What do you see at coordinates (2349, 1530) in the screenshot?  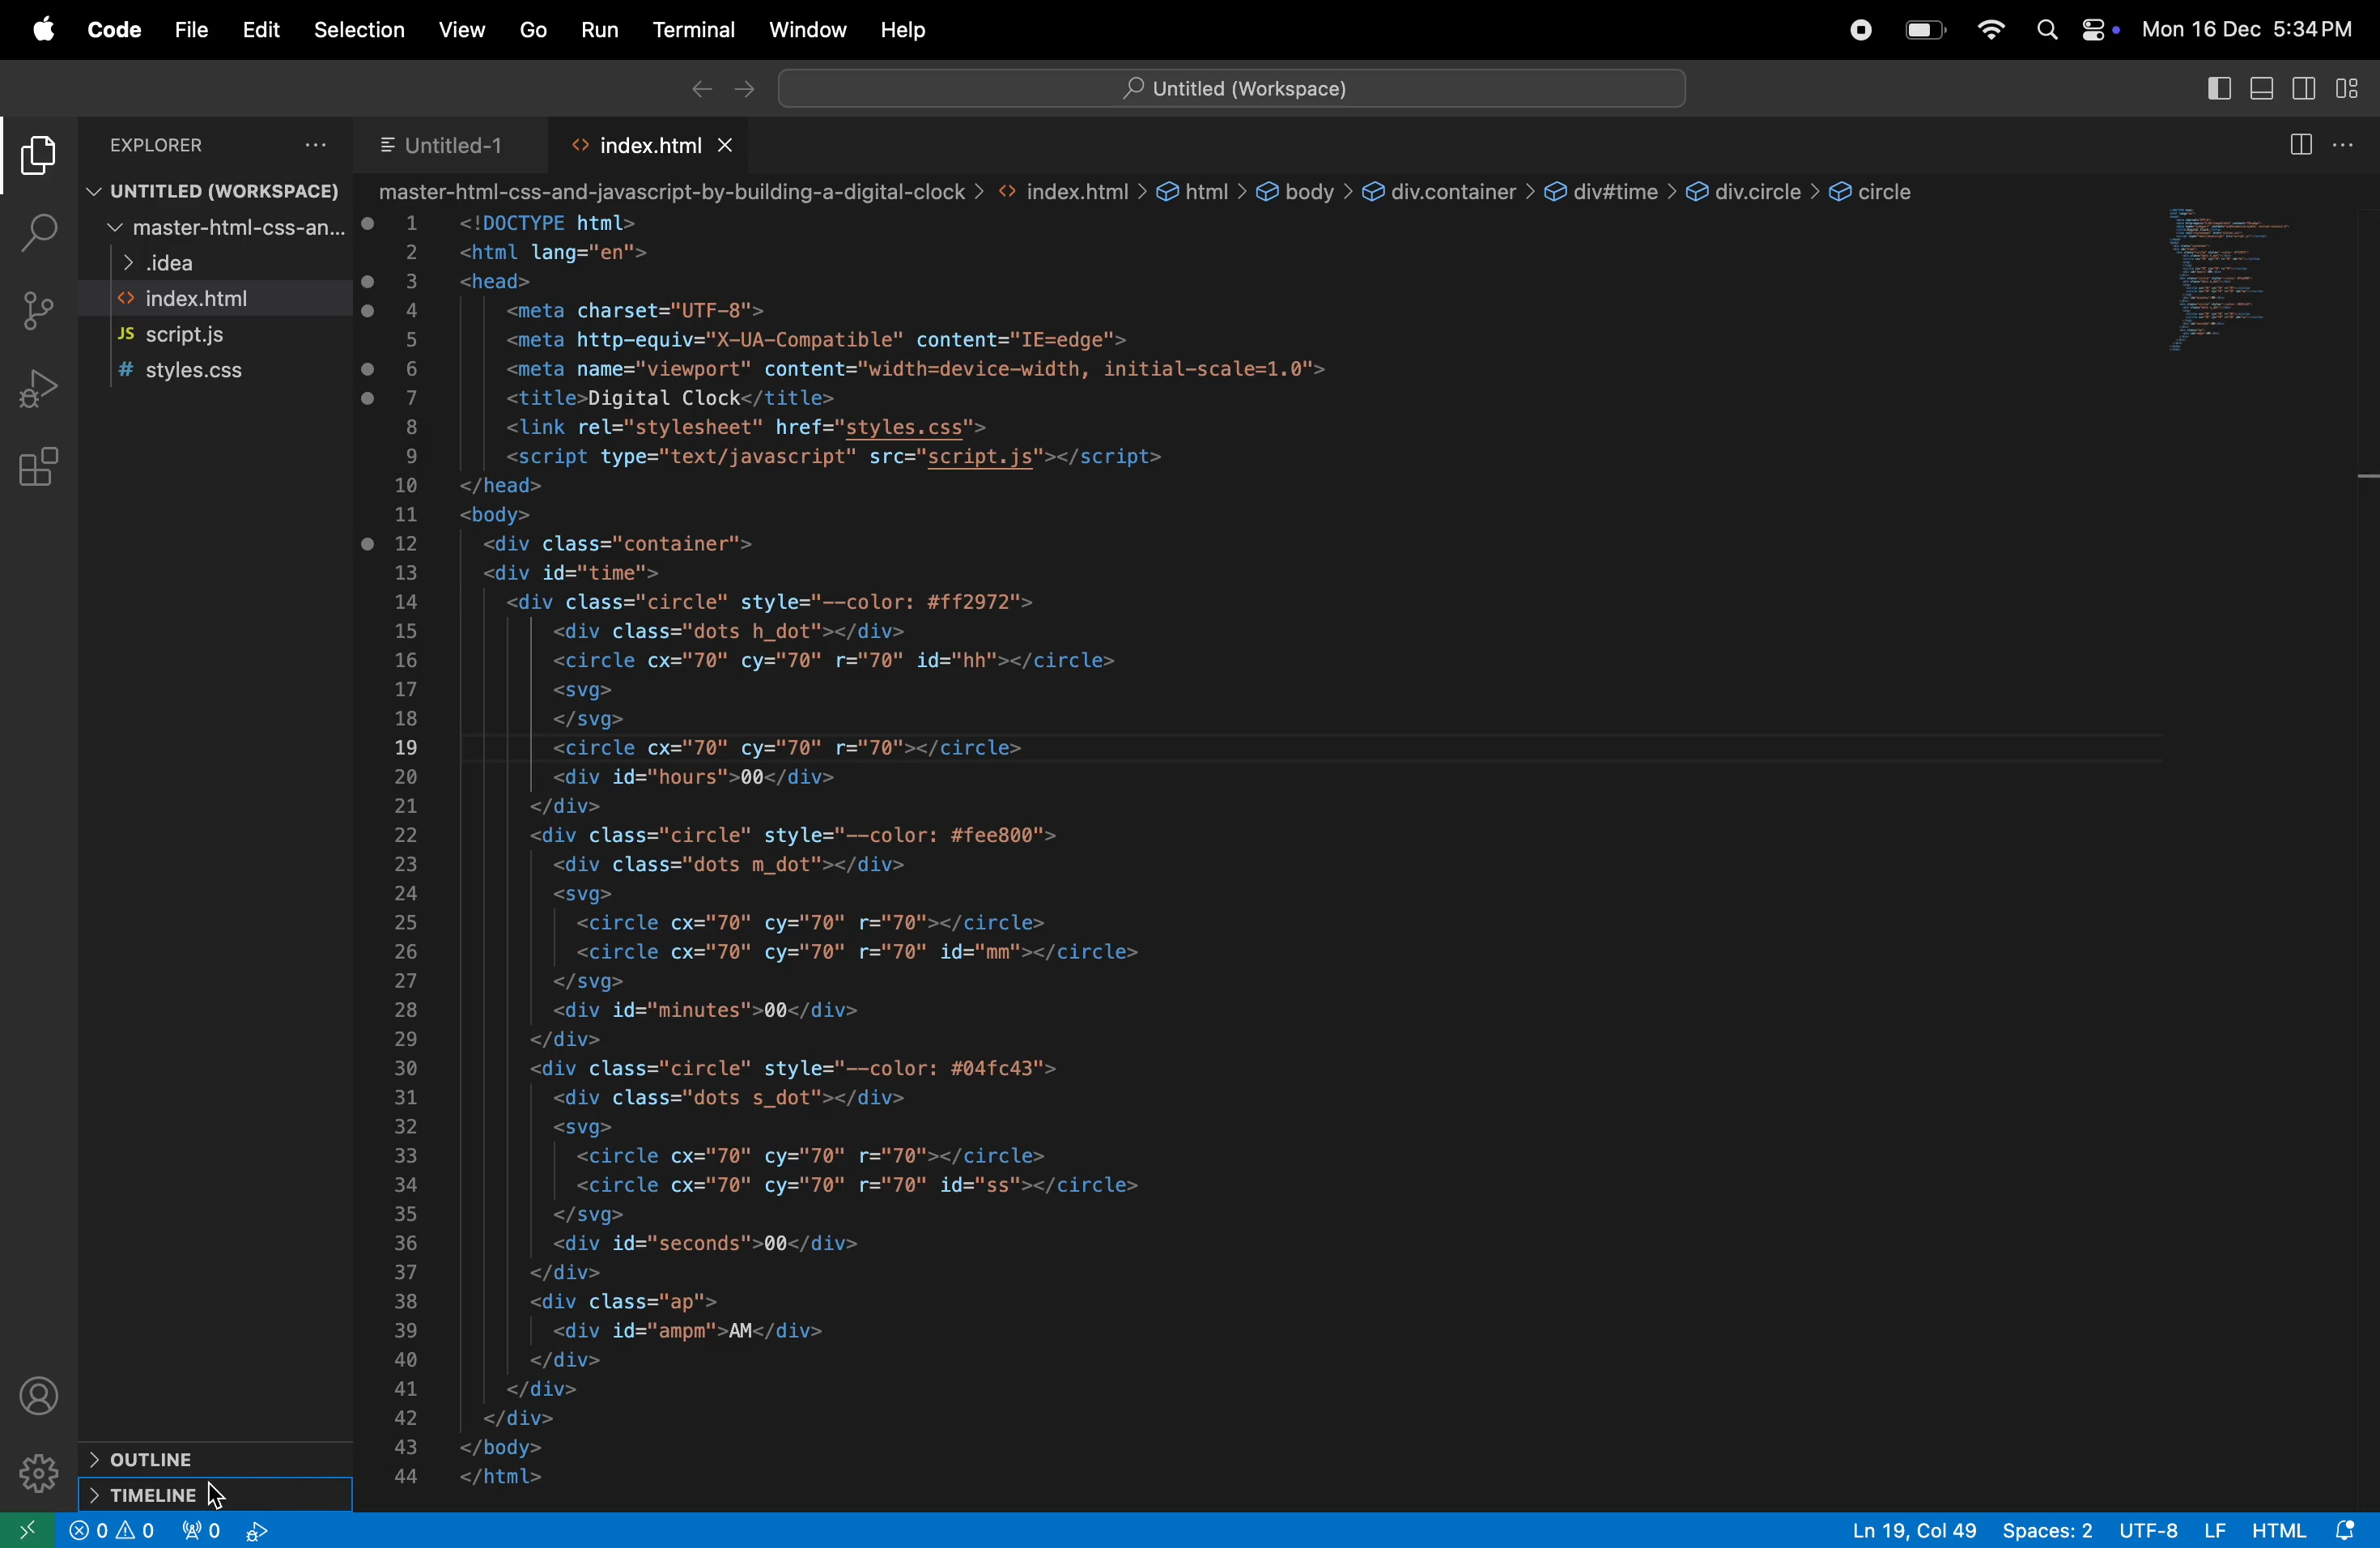 I see `notification` at bounding box center [2349, 1530].